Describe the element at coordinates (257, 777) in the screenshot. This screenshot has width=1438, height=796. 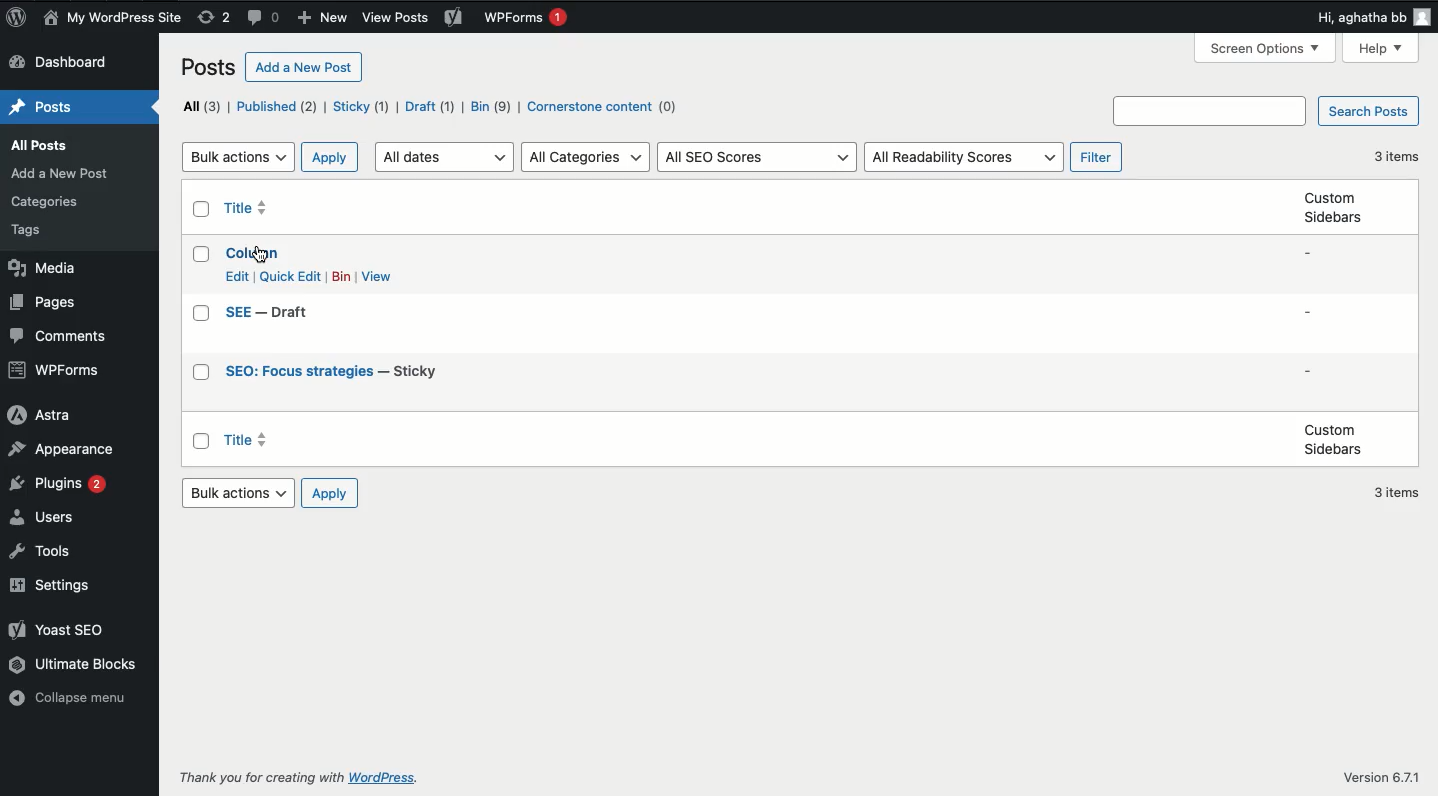
I see `Thank you for creating with WordPress` at that location.